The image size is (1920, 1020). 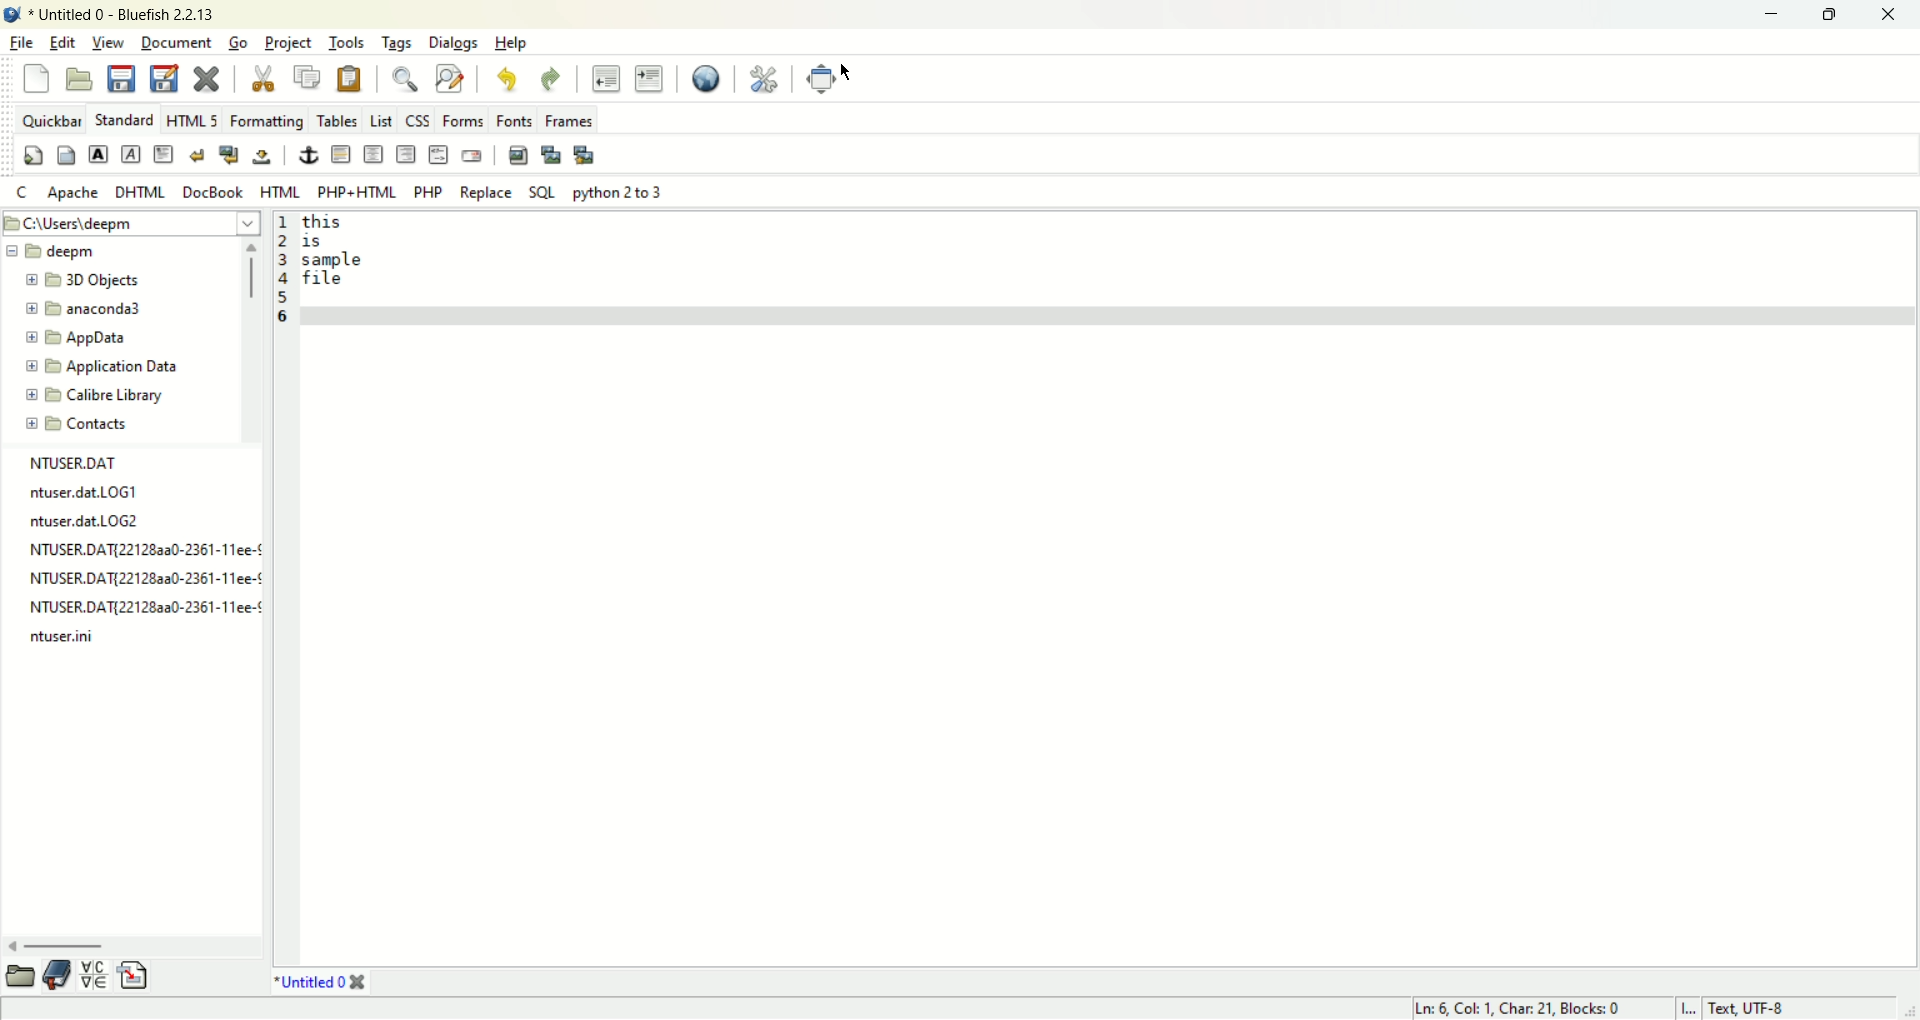 What do you see at coordinates (338, 119) in the screenshot?
I see `tables` at bounding box center [338, 119].